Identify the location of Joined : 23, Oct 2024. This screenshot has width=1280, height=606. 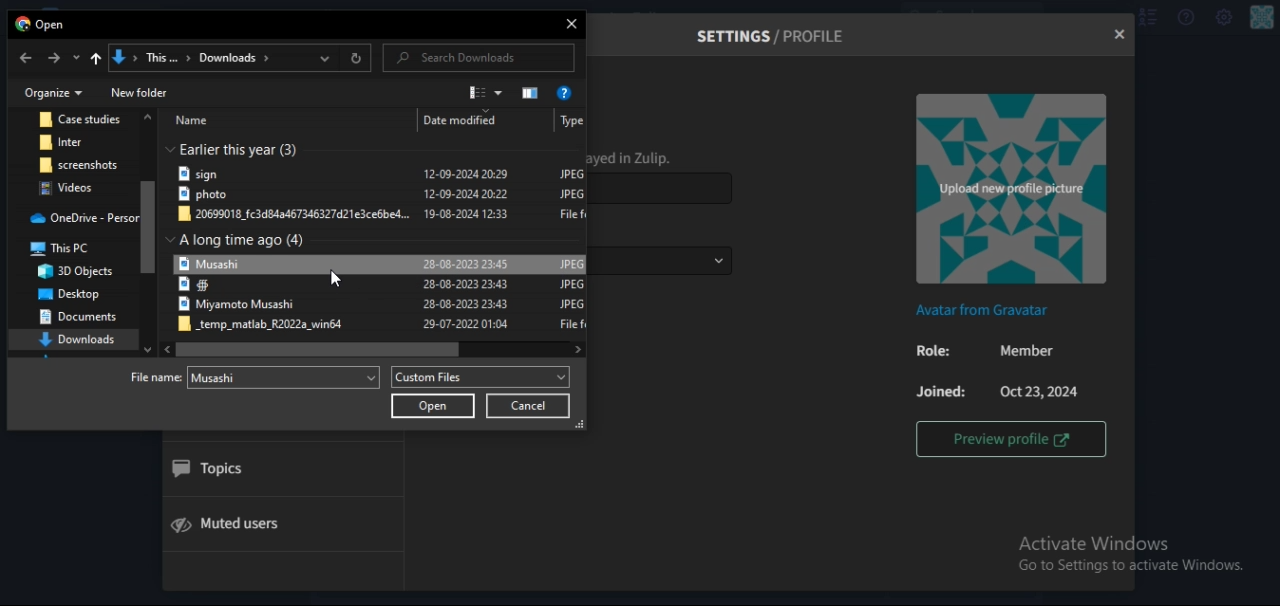
(999, 392).